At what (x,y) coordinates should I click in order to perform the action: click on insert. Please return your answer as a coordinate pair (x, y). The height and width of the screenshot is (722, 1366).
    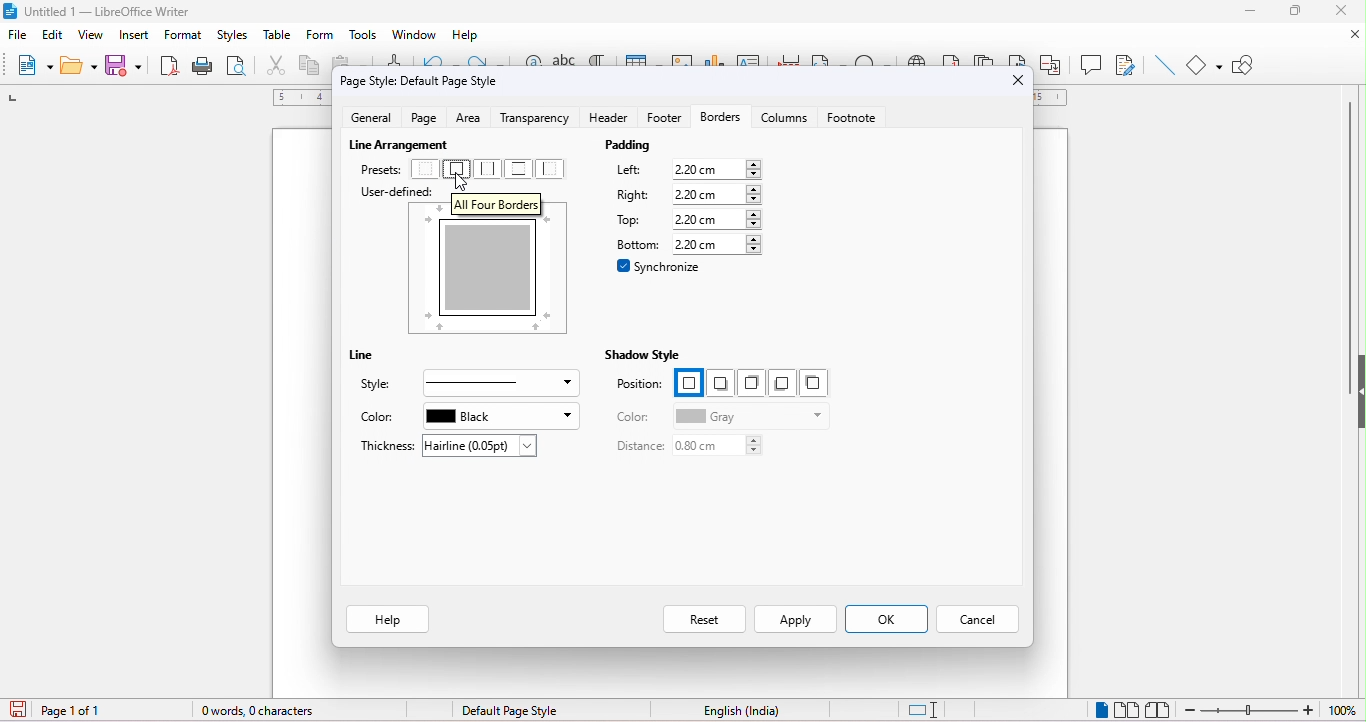
    Looking at the image, I should click on (136, 37).